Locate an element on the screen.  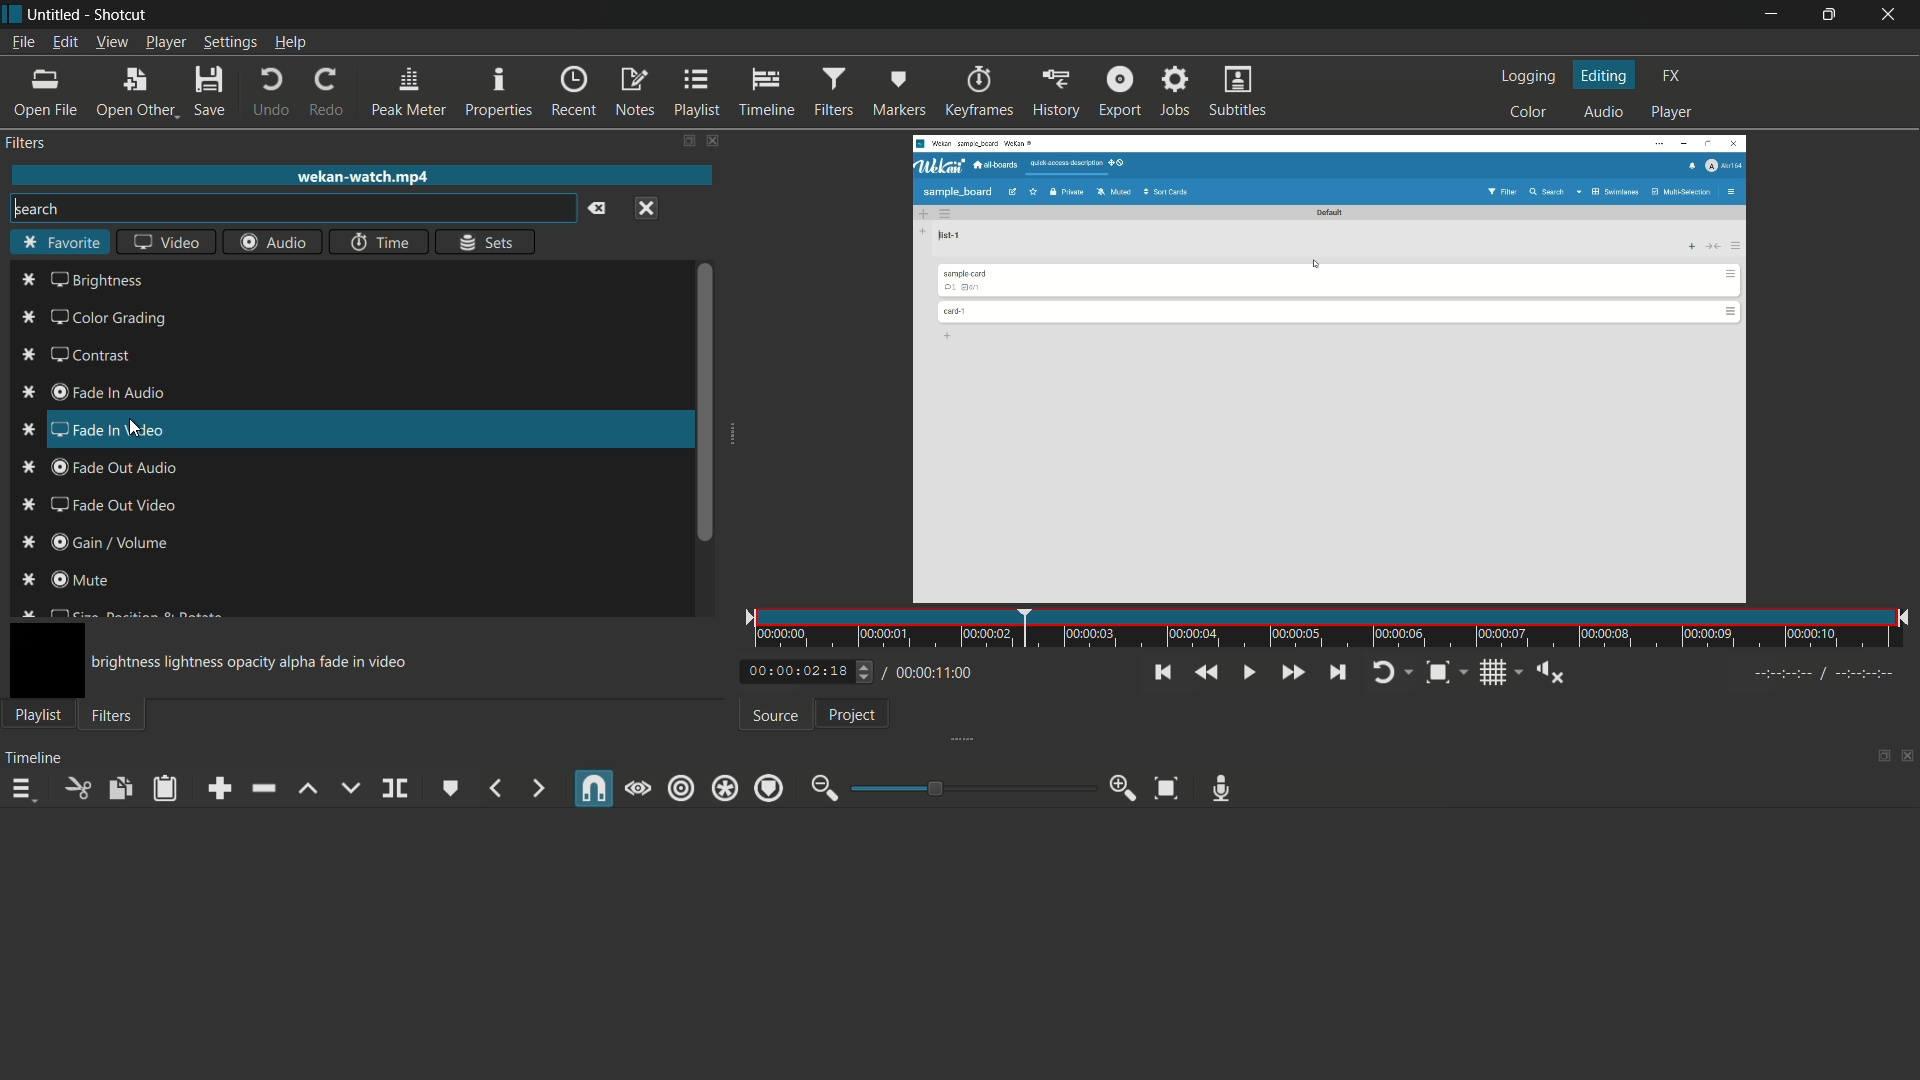
close timeline is located at coordinates (1908, 753).